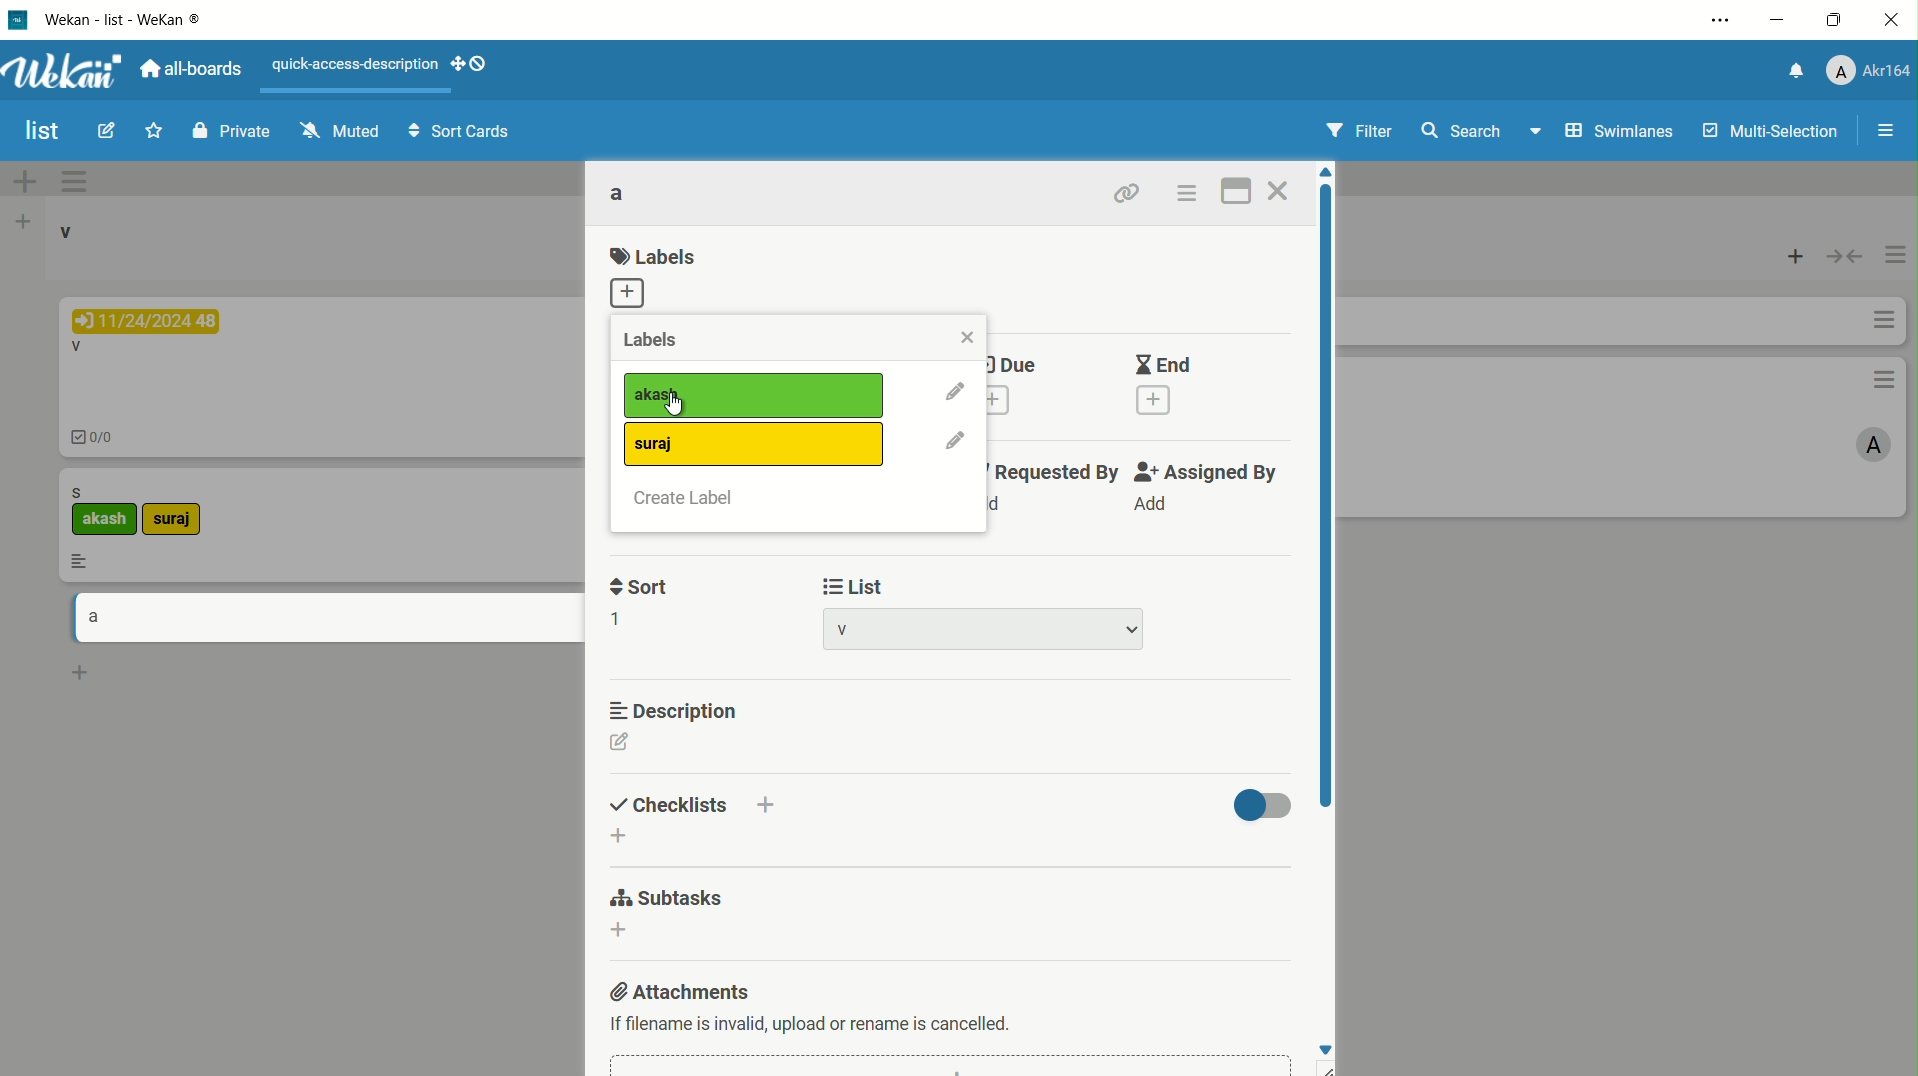  Describe the element at coordinates (84, 561) in the screenshot. I see `more` at that location.